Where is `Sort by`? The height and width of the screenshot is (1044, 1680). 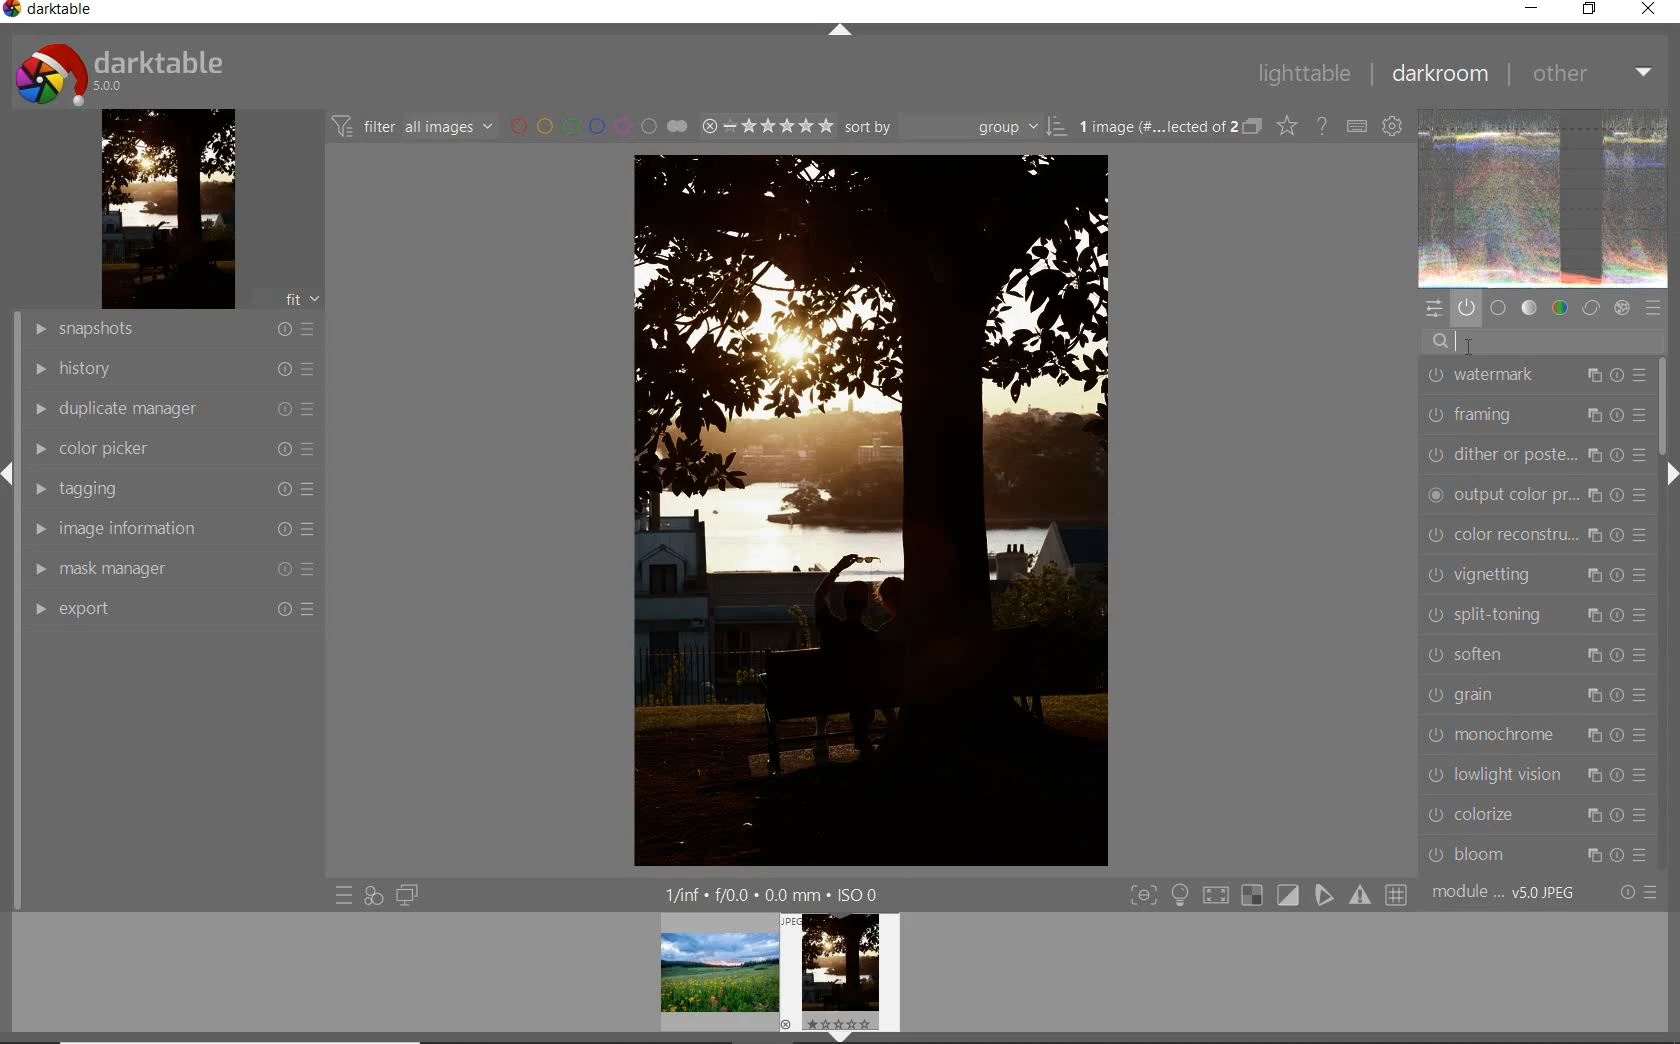
Sort by is located at coordinates (955, 127).